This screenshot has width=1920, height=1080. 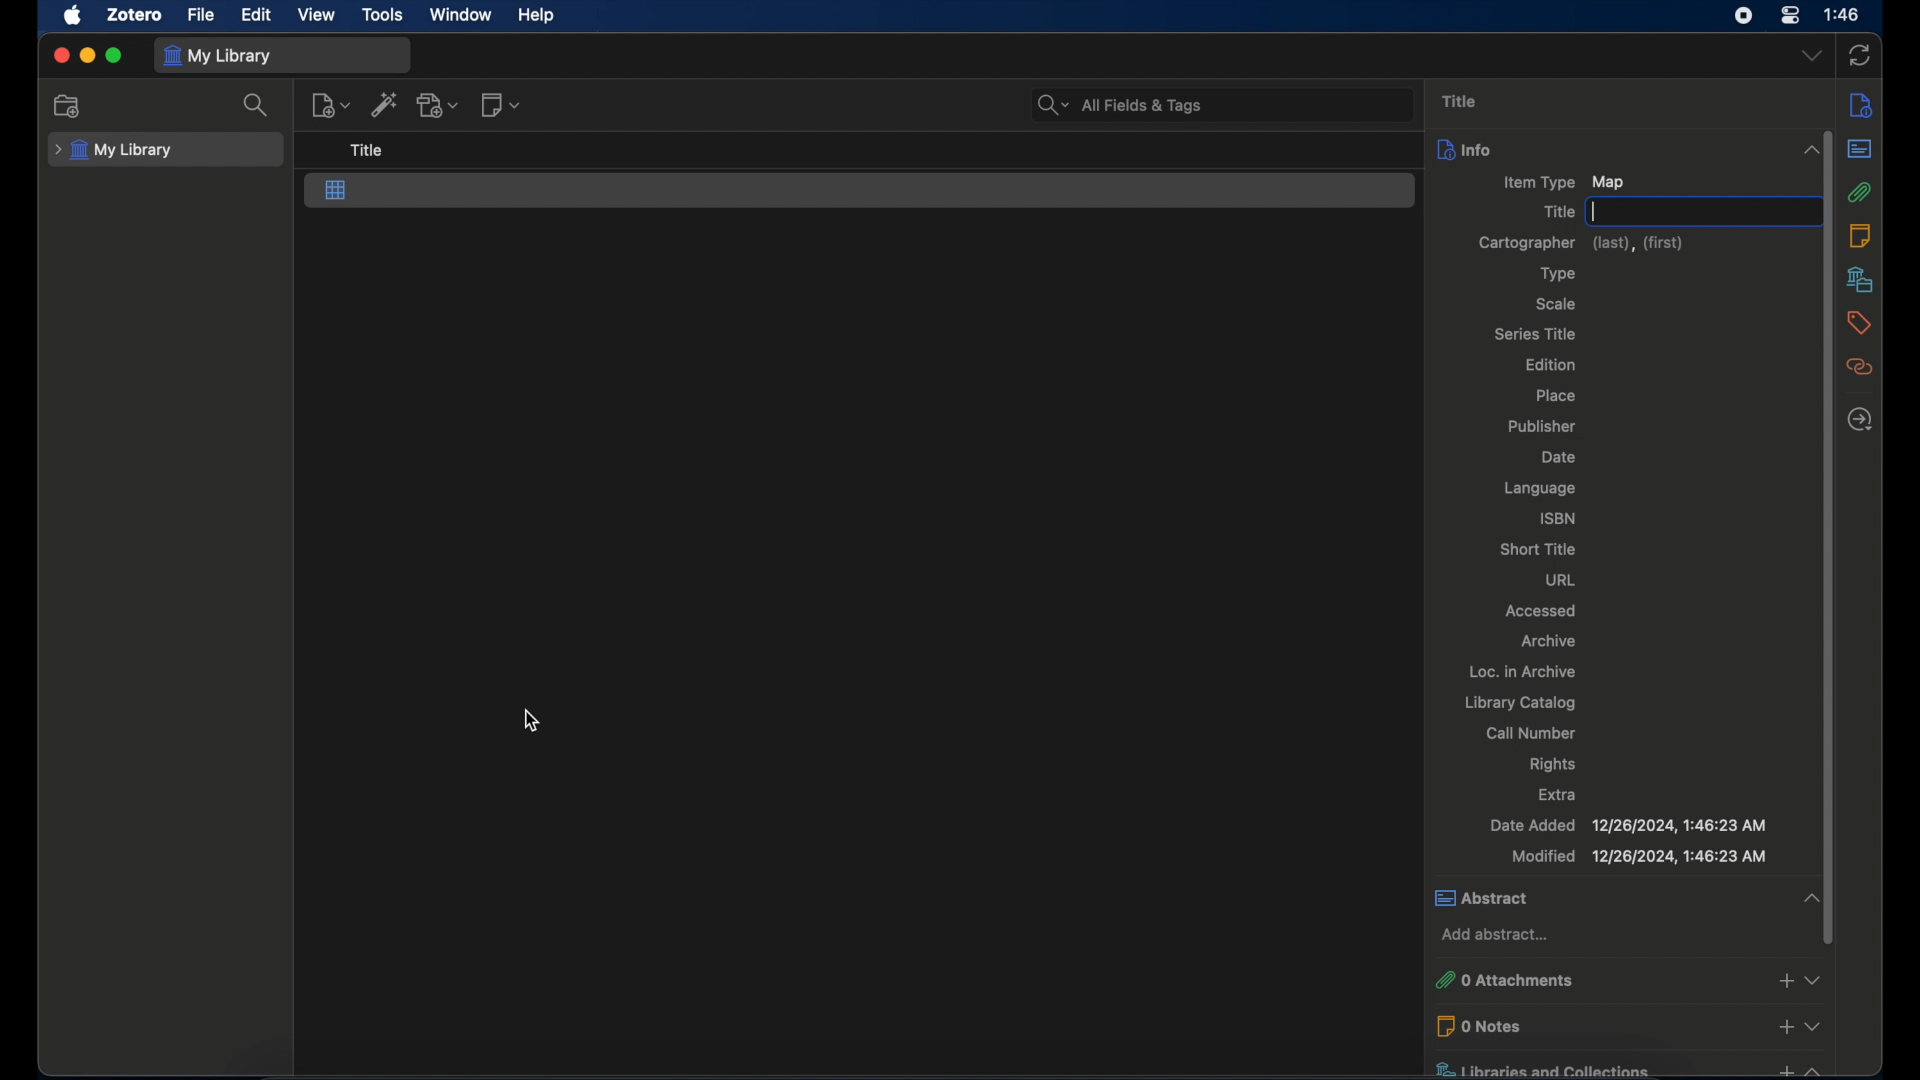 What do you see at coordinates (1861, 279) in the screenshot?
I see `libraries` at bounding box center [1861, 279].